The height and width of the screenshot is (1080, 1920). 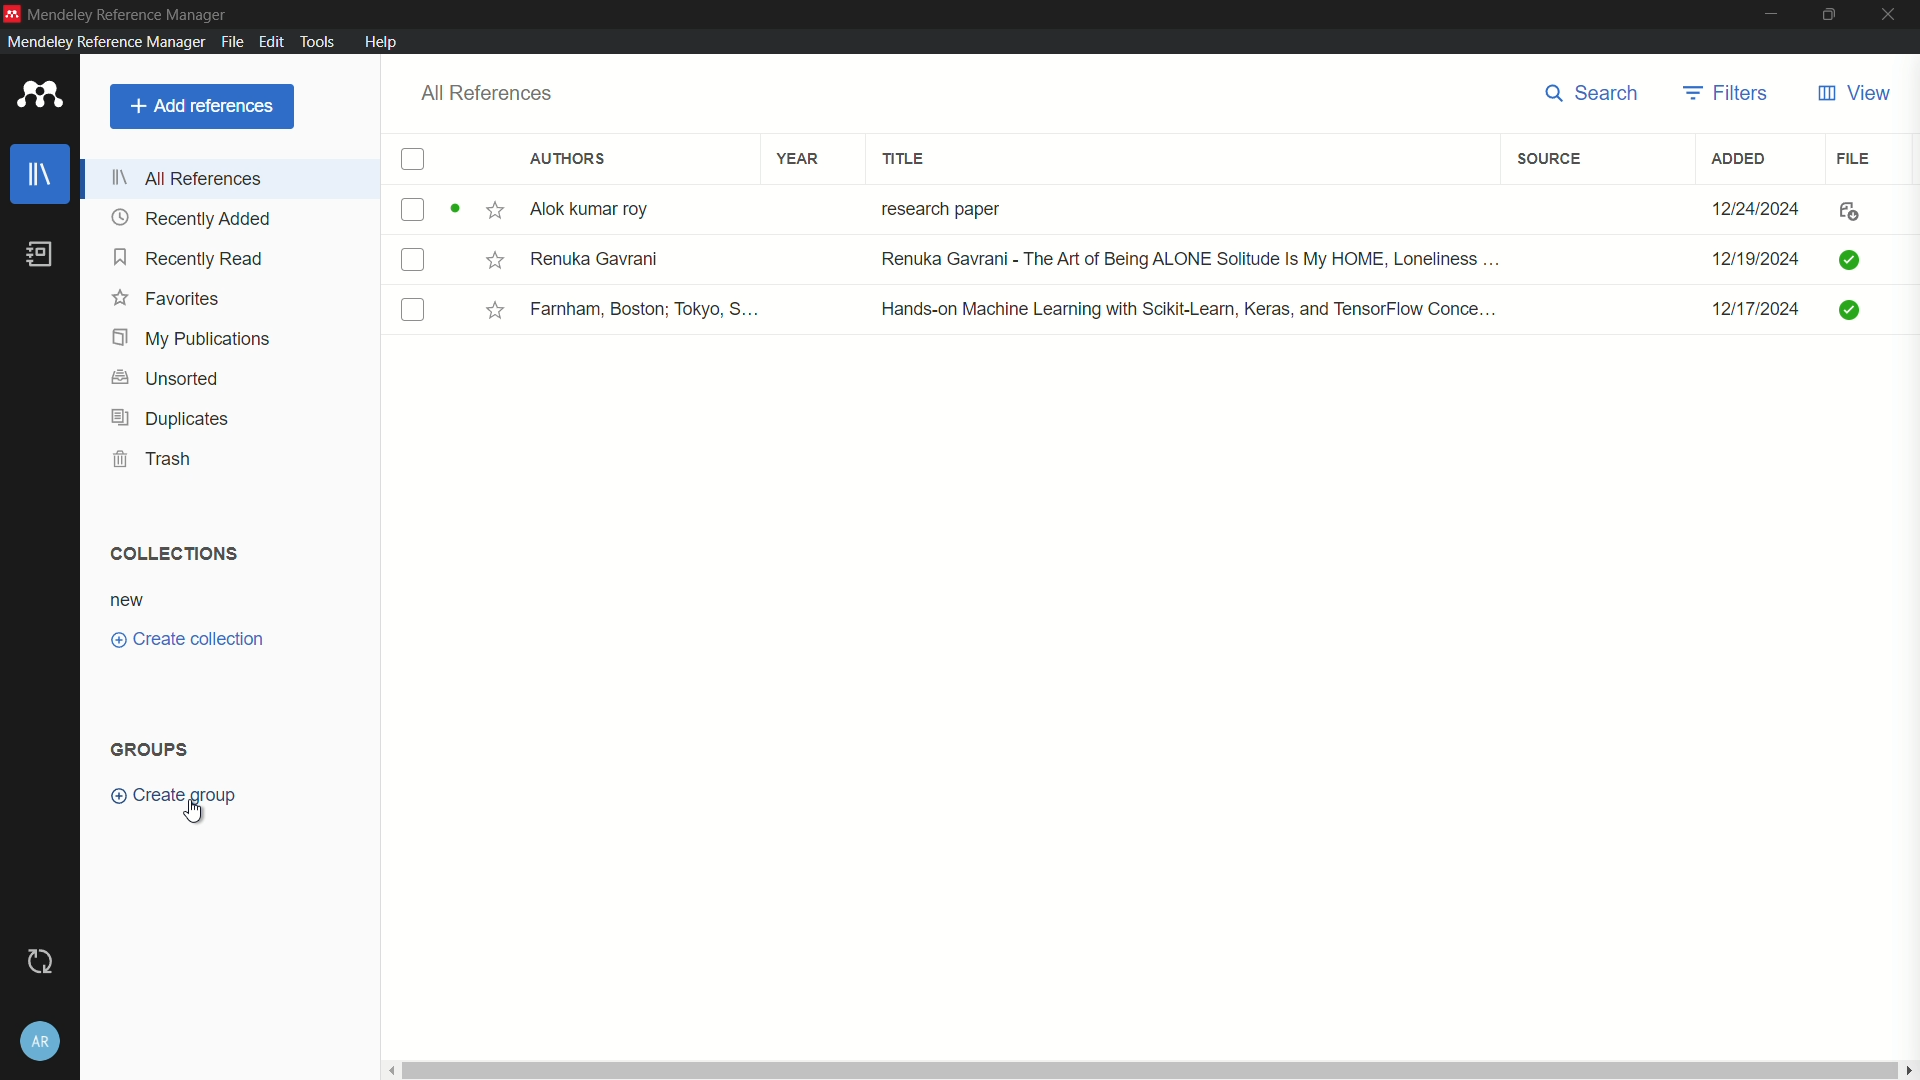 I want to click on library, so click(x=43, y=175).